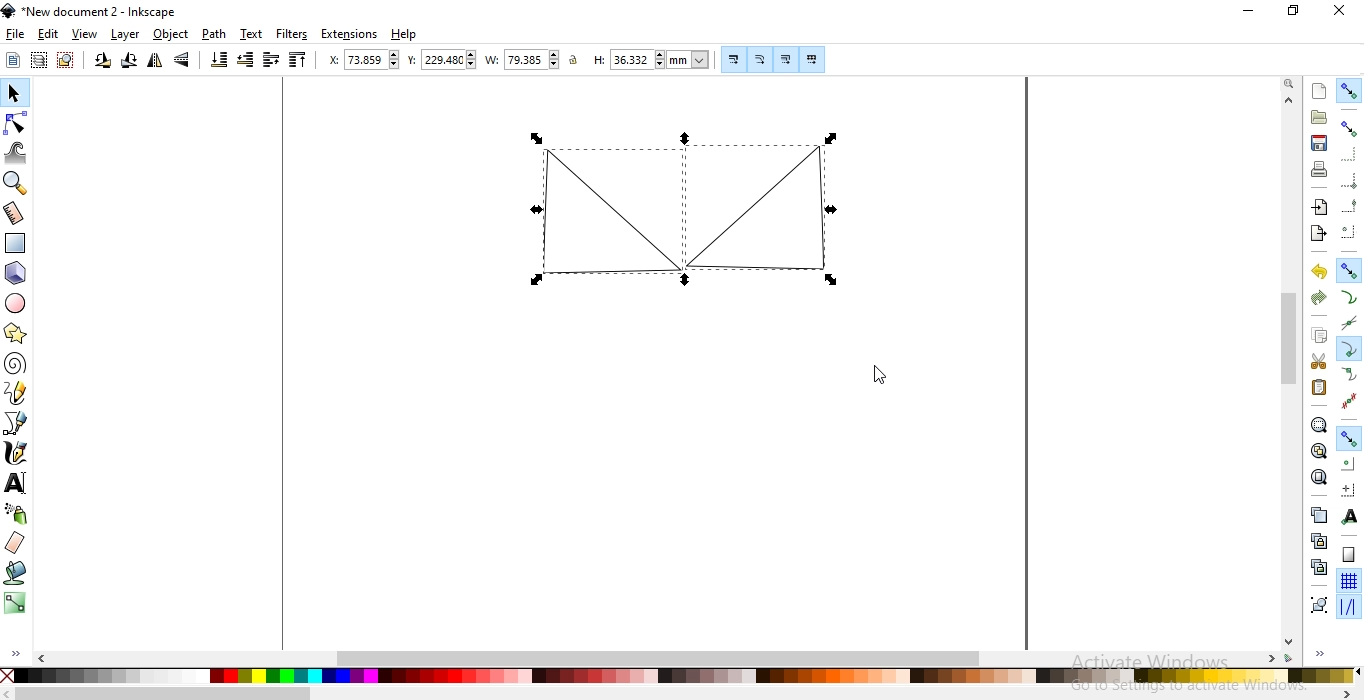 This screenshot has height=700, width=1364. I want to click on edit path by nodes, so click(15, 126).